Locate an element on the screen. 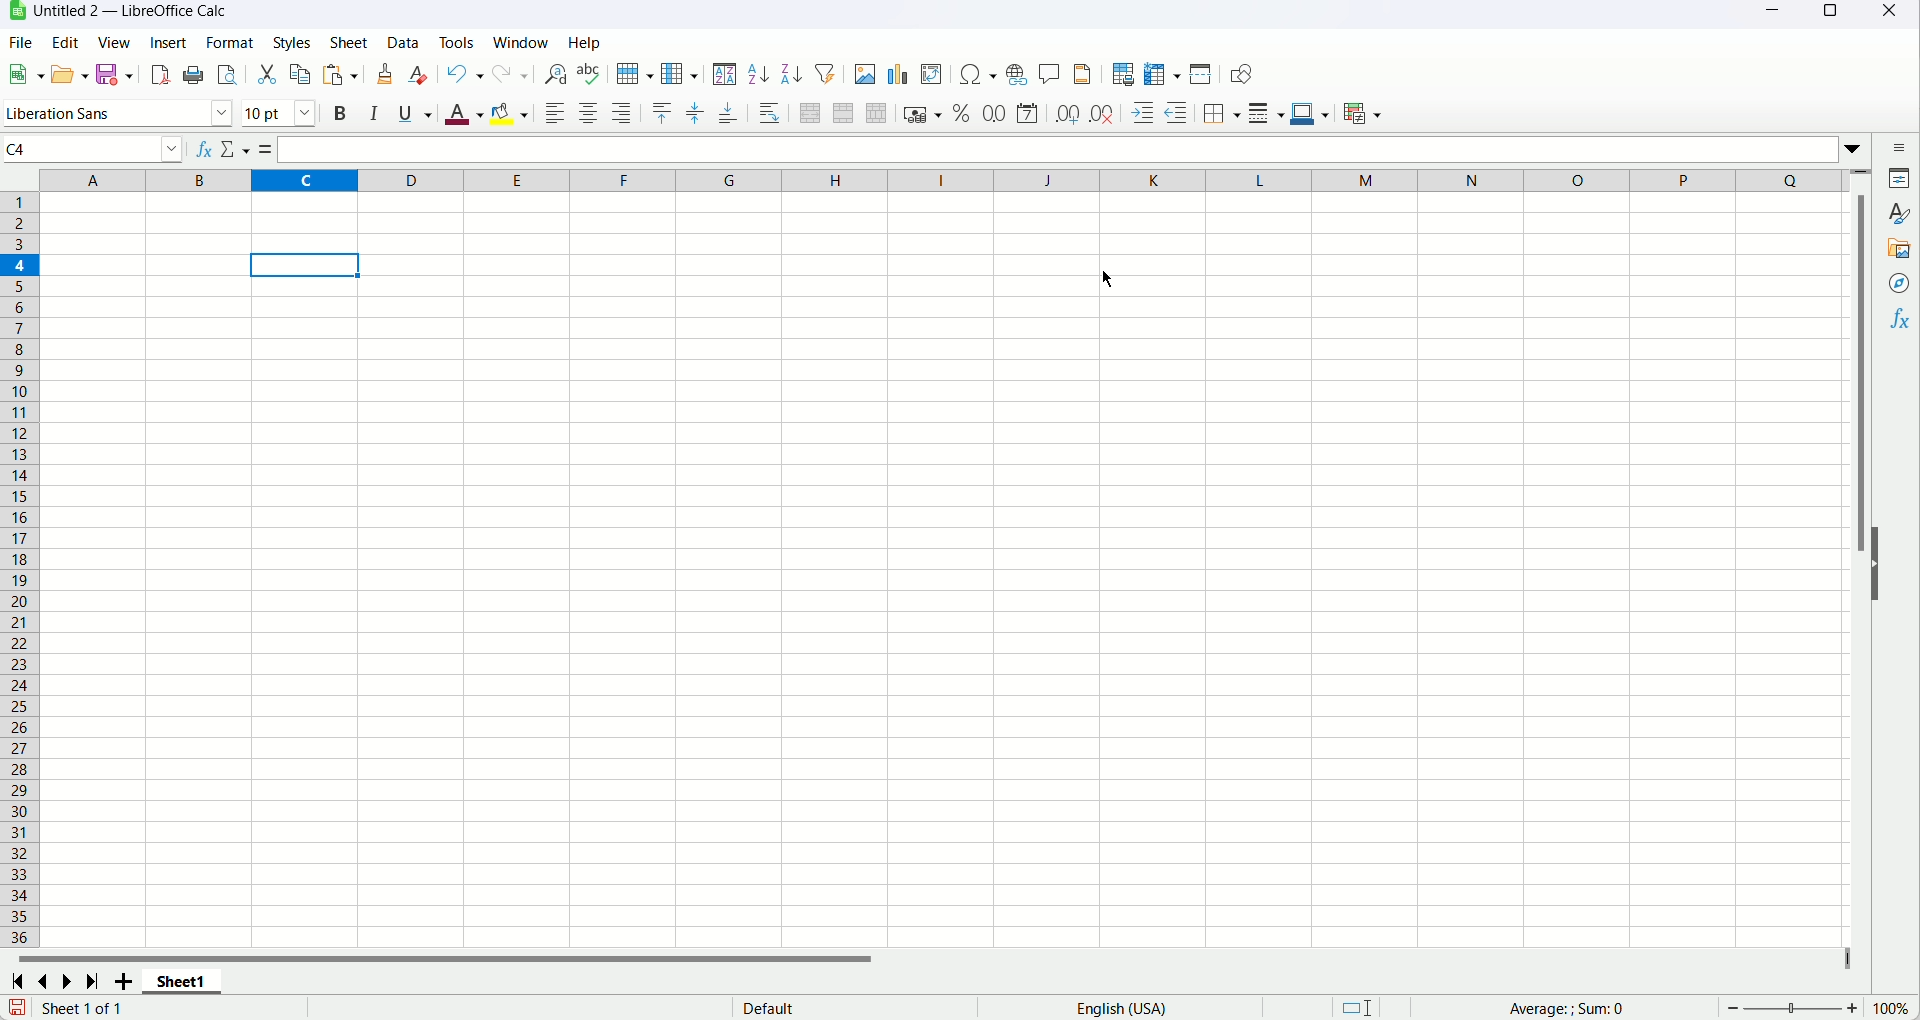 The width and height of the screenshot is (1920, 1020). Format as date is located at coordinates (1026, 113).